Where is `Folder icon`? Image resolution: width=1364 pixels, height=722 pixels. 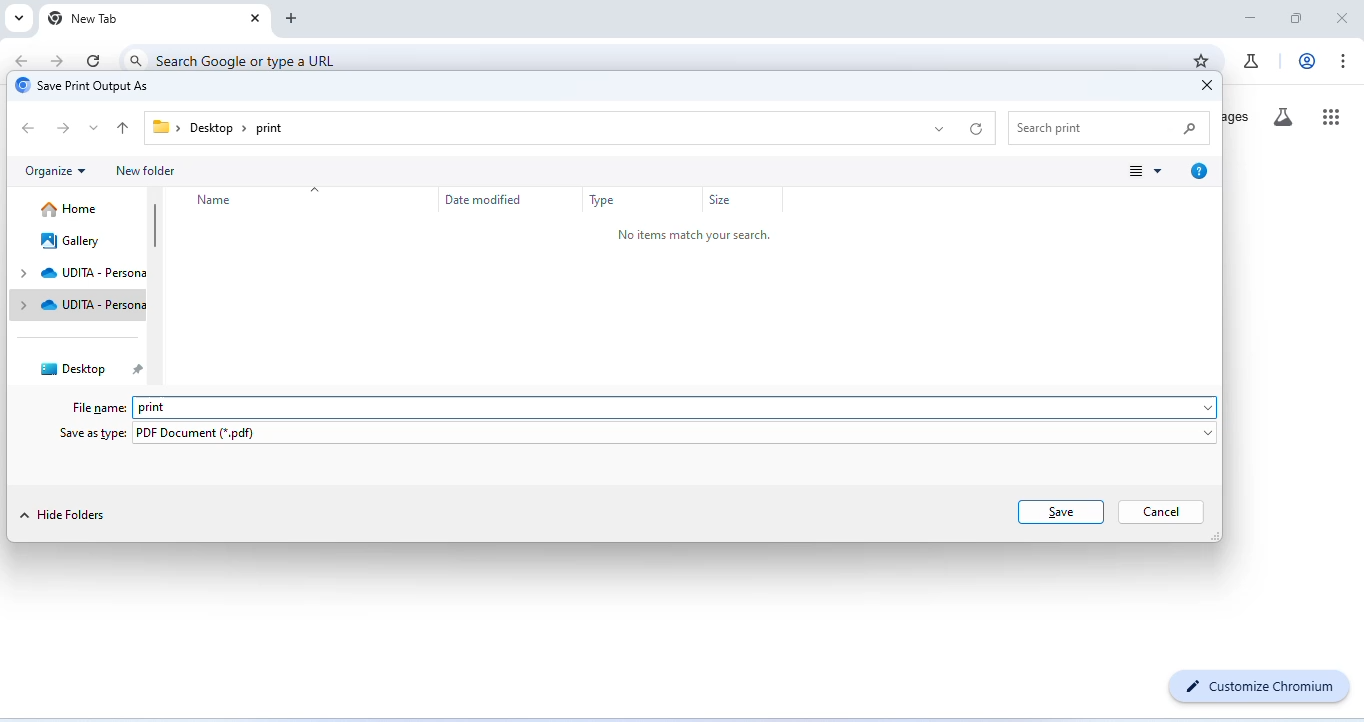 Folder icon is located at coordinates (161, 126).